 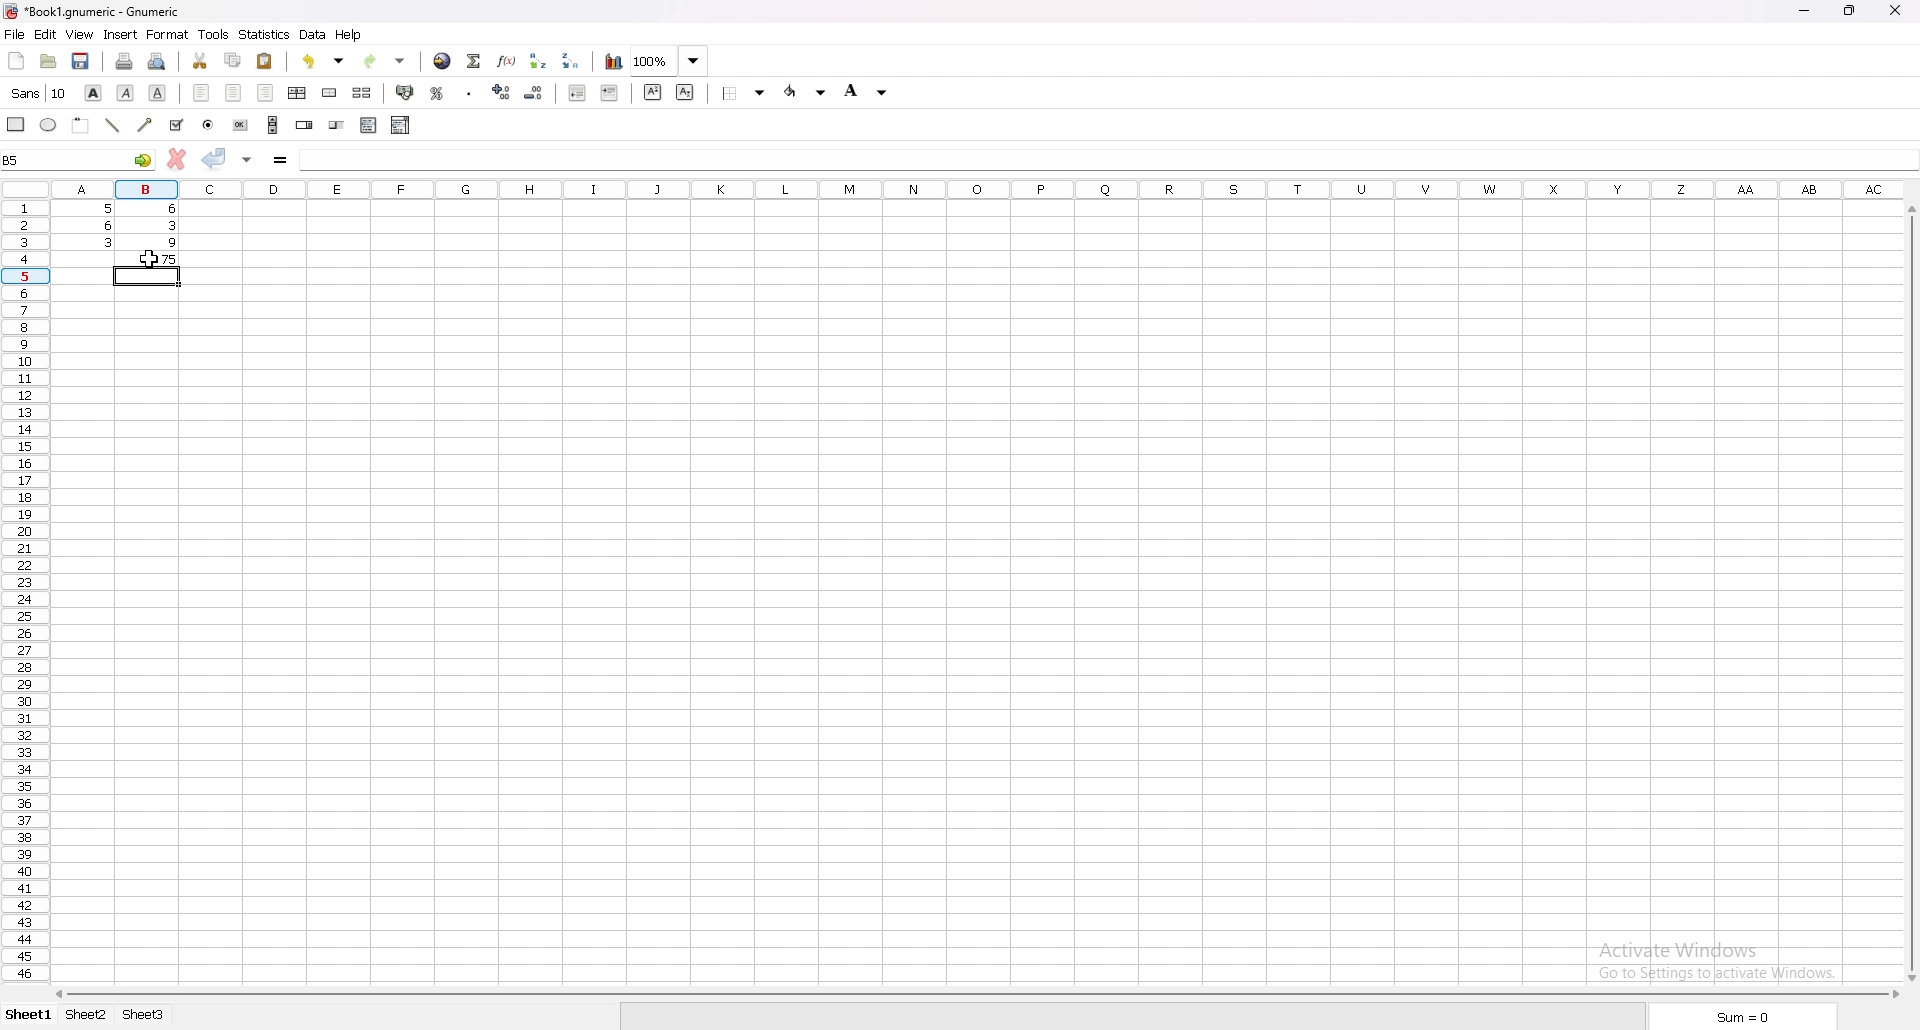 What do you see at coordinates (167, 34) in the screenshot?
I see `format` at bounding box center [167, 34].